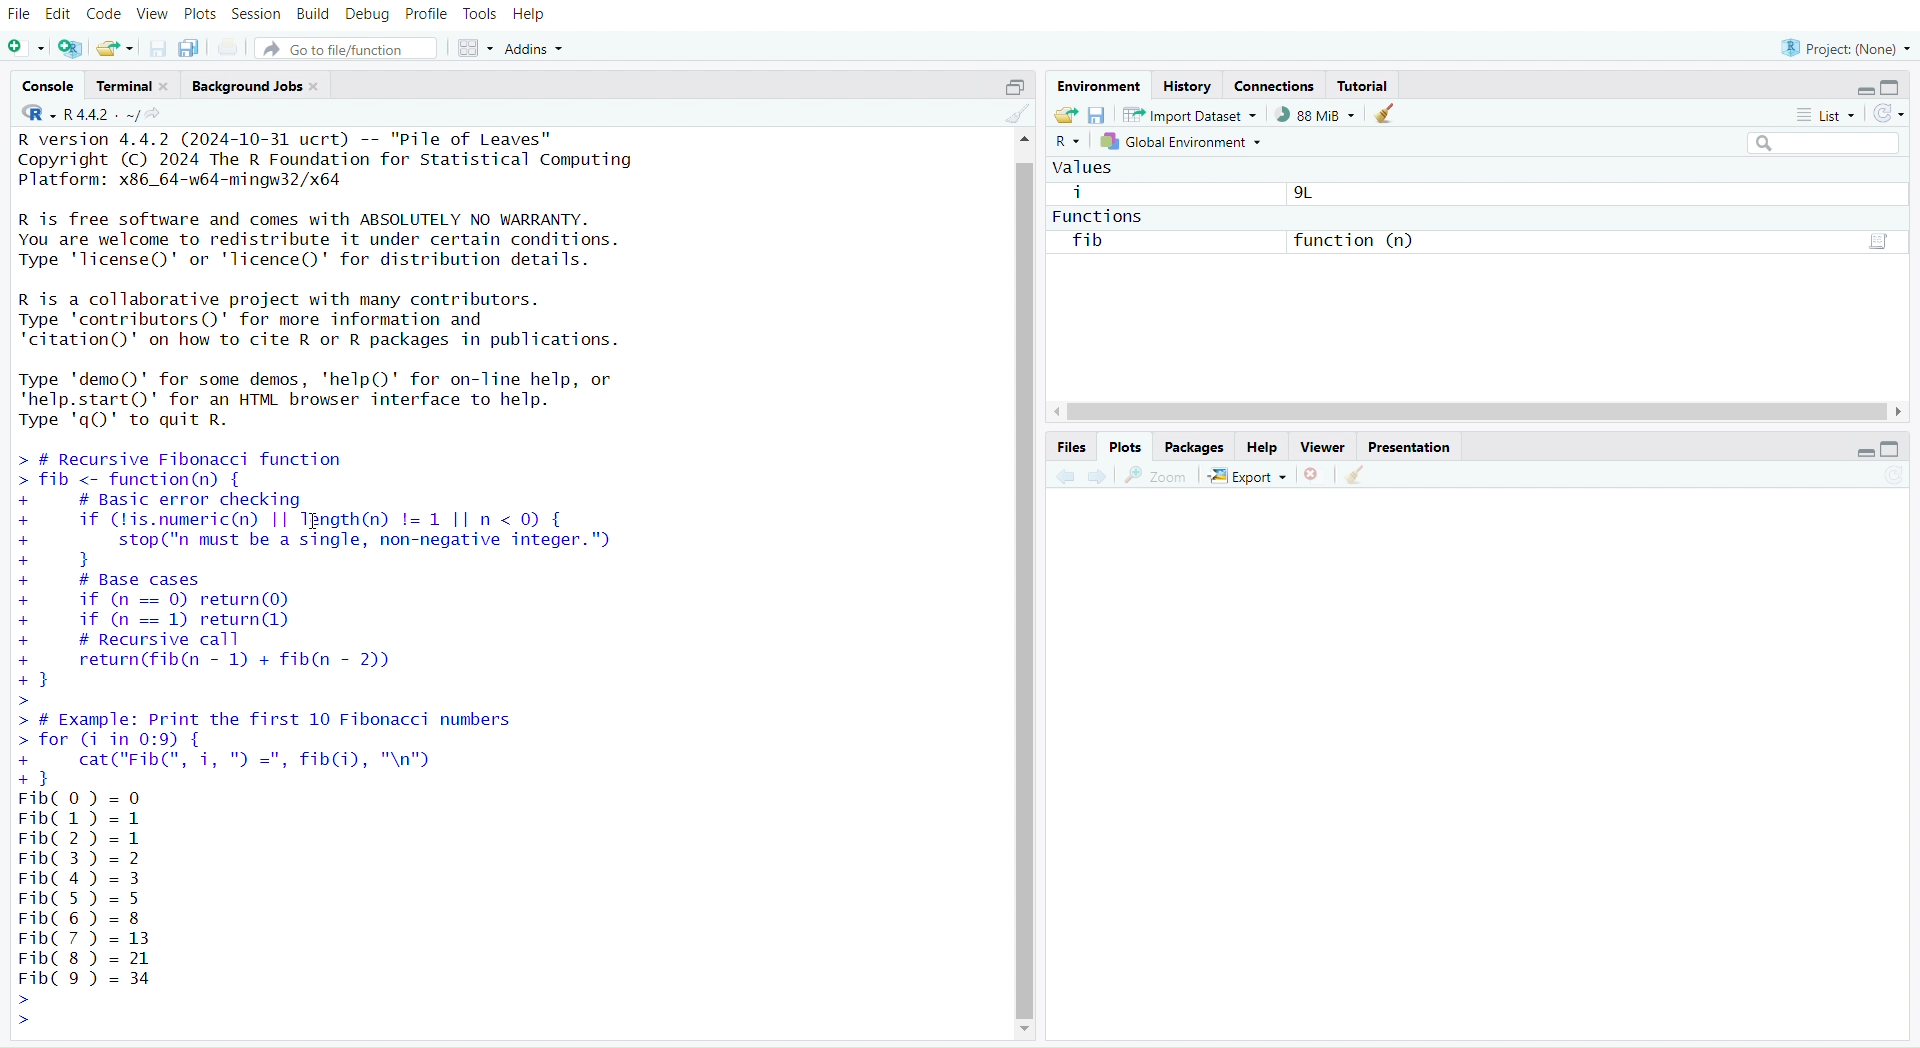 This screenshot has width=1920, height=1048. I want to click on plots, so click(1126, 447).